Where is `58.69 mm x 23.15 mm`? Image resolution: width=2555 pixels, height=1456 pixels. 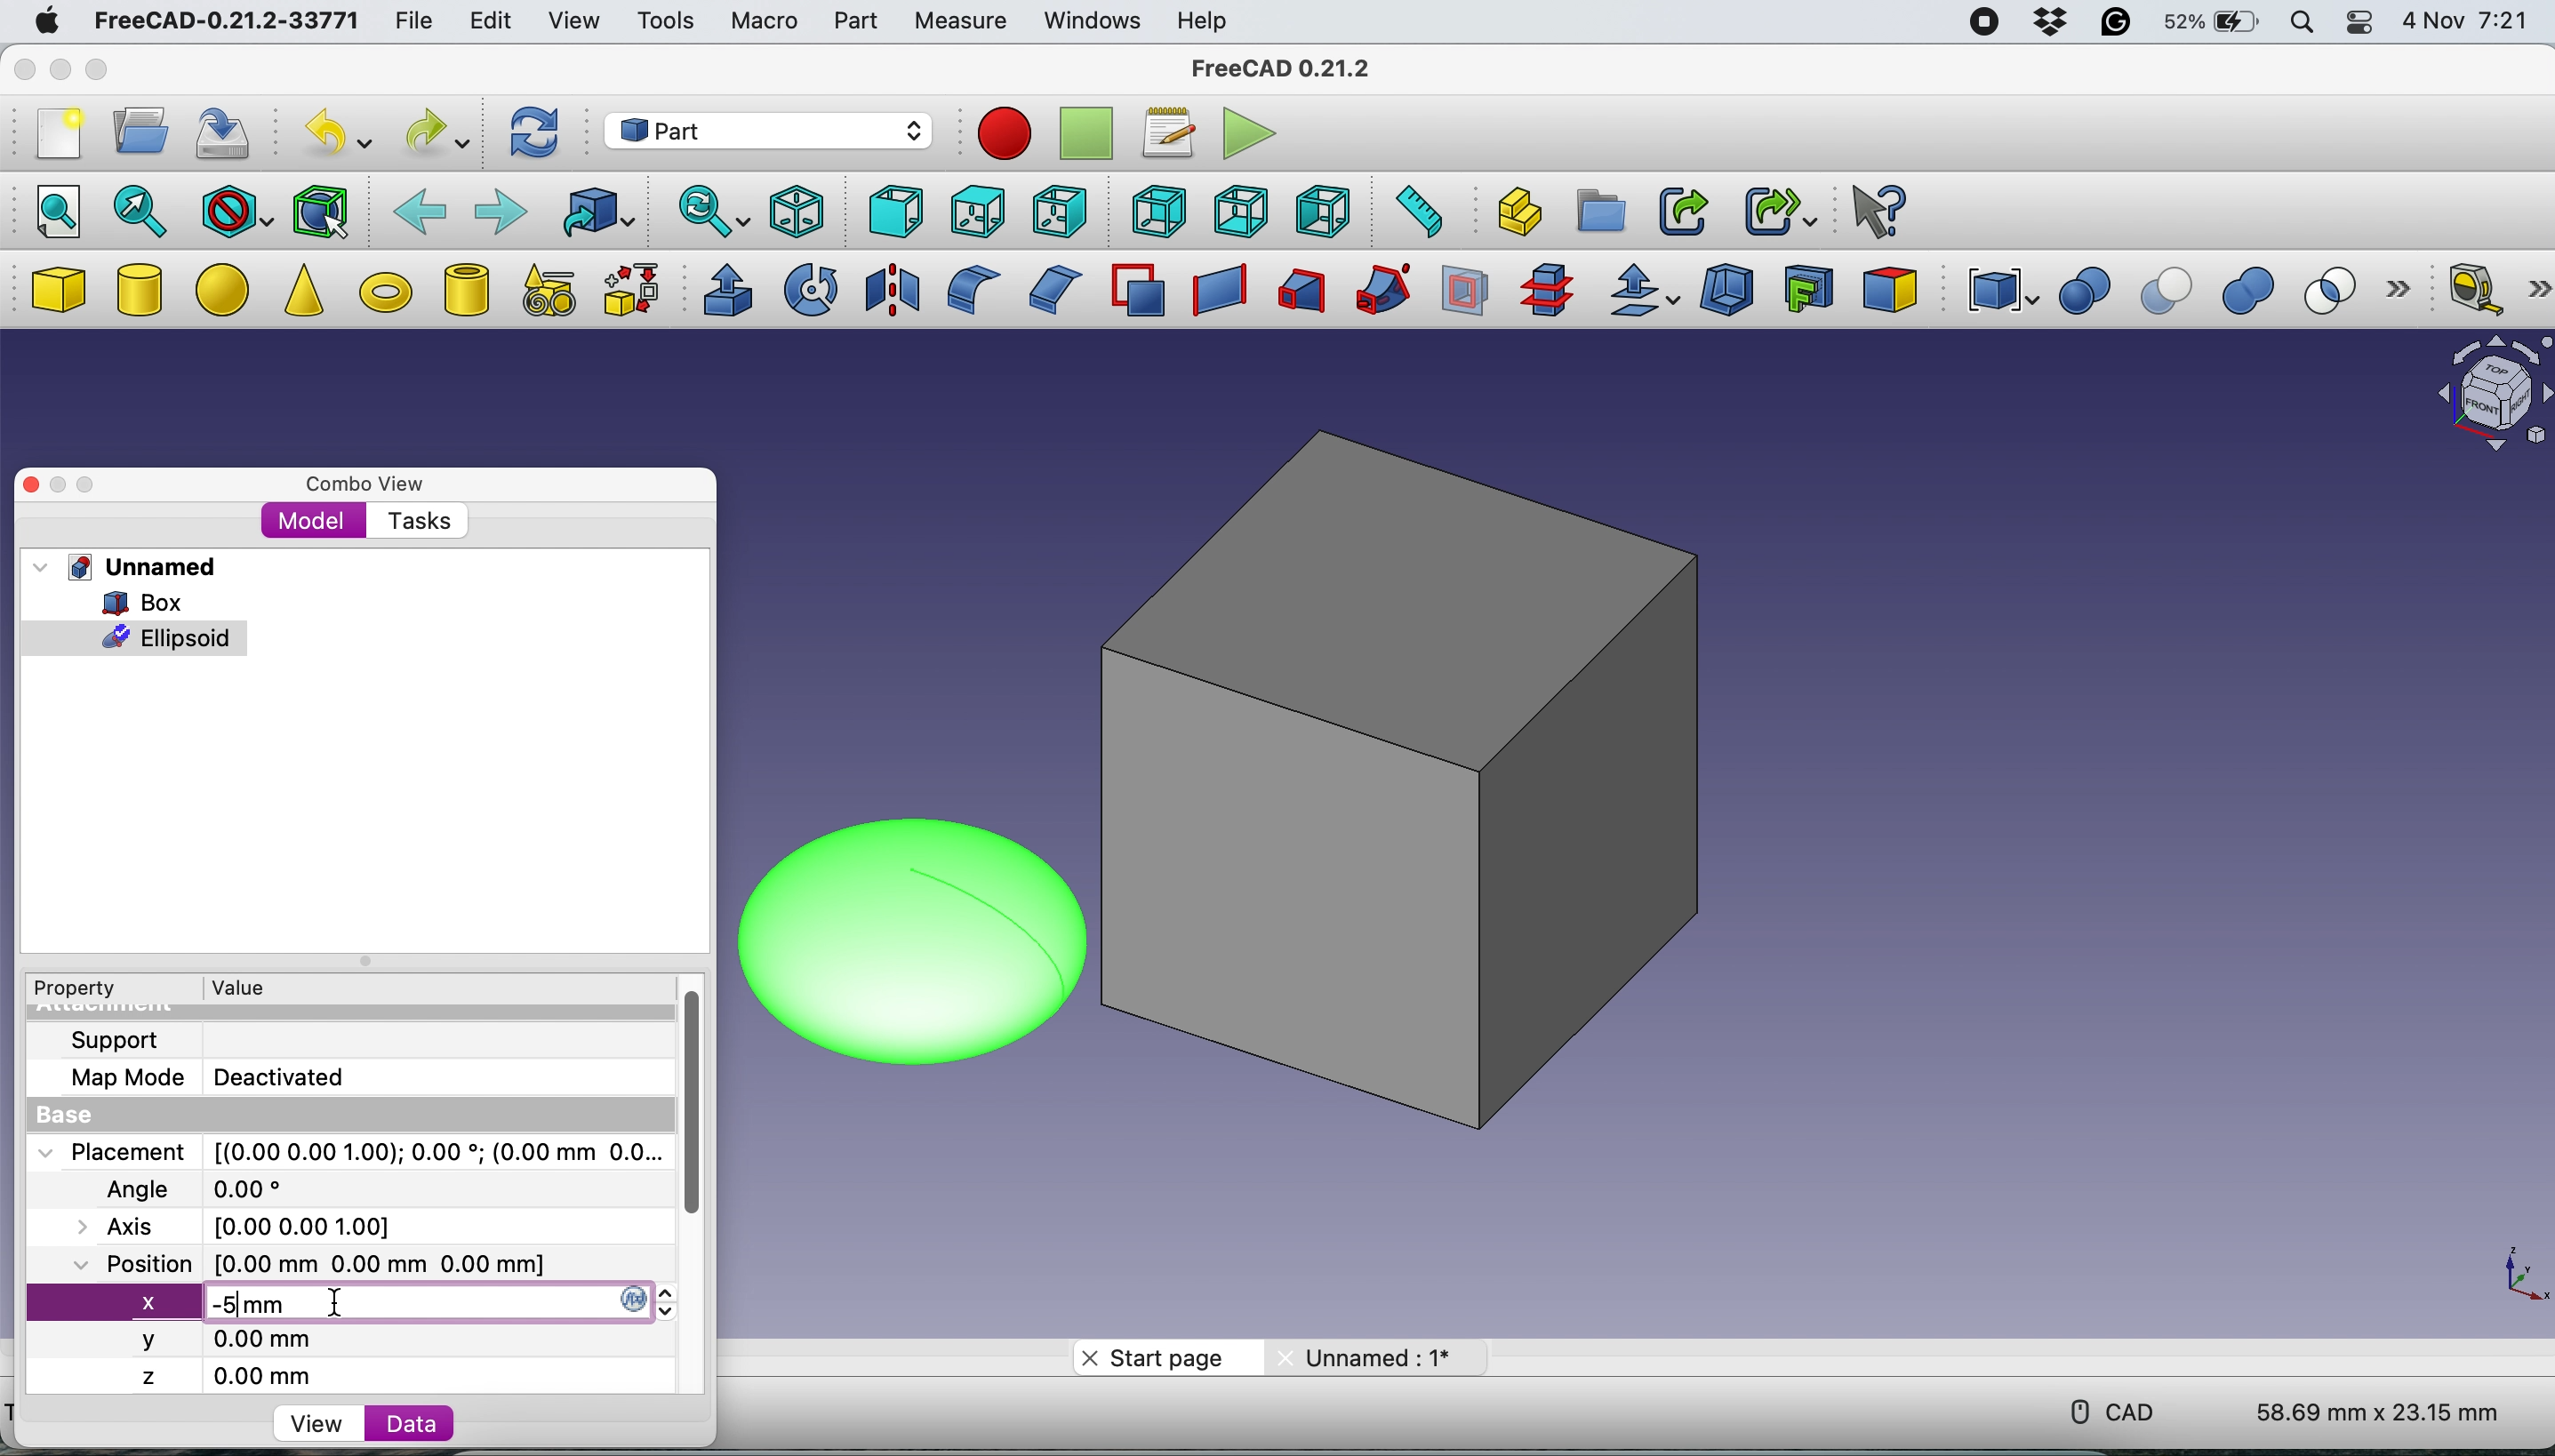
58.69 mm x 23.15 mm is located at coordinates (2381, 1414).